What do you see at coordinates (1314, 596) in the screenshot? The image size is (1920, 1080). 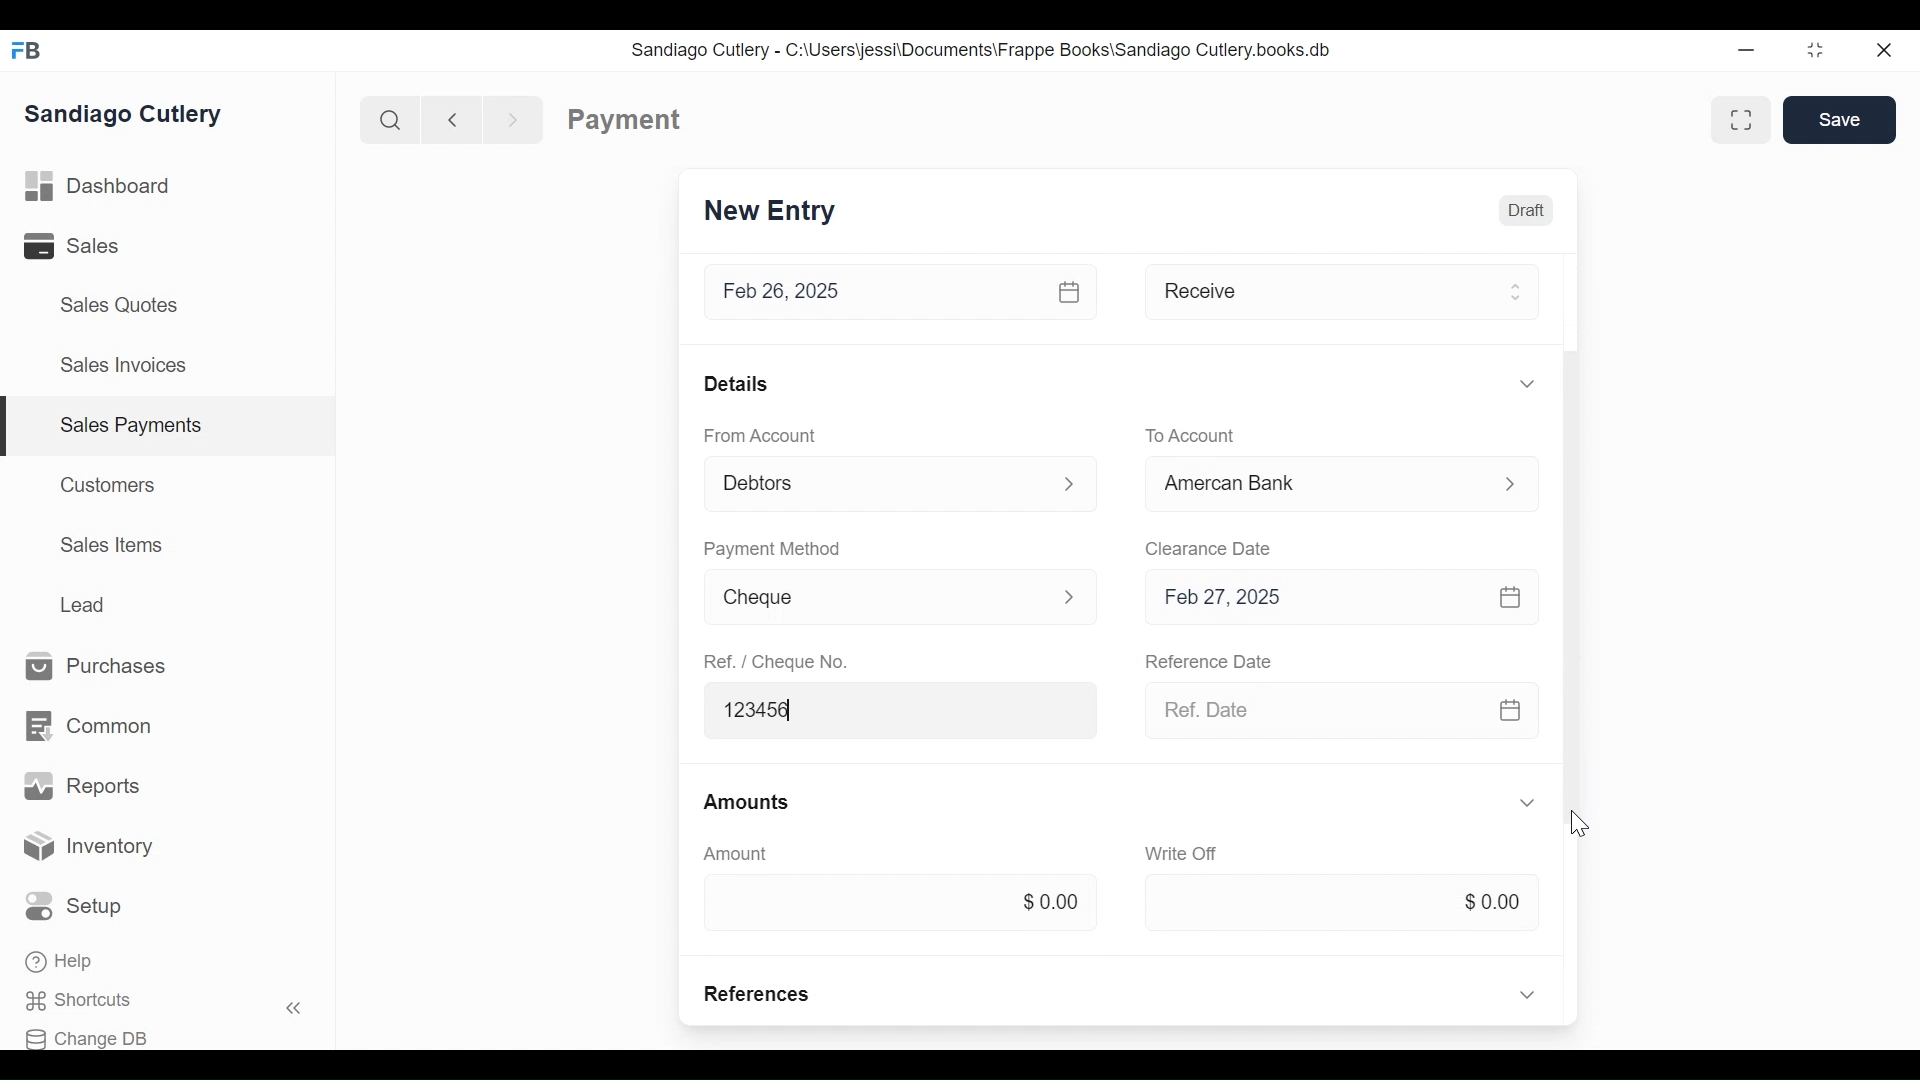 I see `Feb 27, 2025` at bounding box center [1314, 596].